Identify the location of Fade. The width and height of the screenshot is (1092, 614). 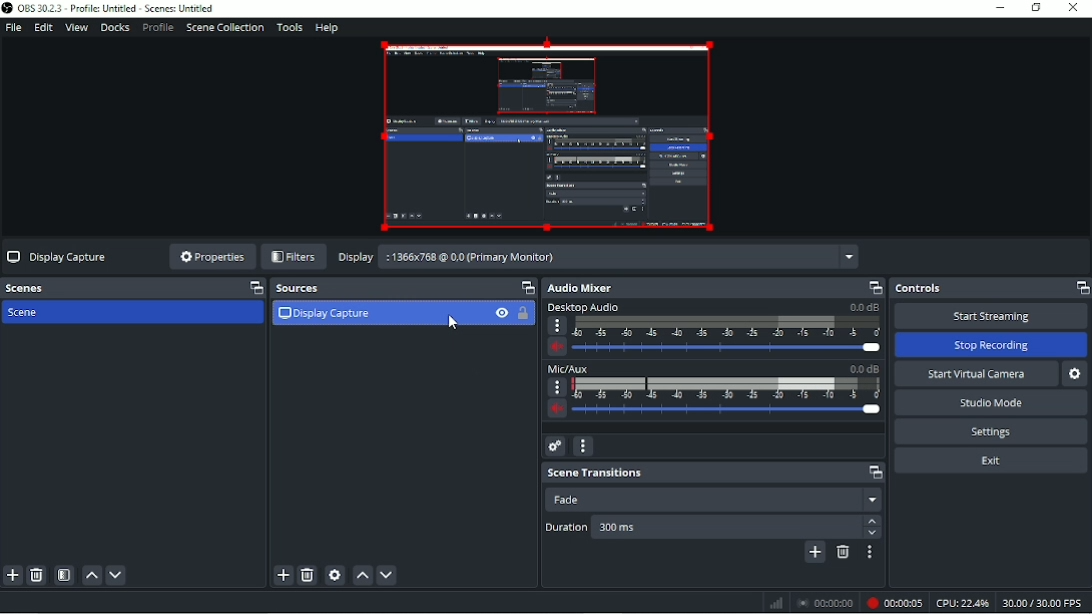
(714, 499).